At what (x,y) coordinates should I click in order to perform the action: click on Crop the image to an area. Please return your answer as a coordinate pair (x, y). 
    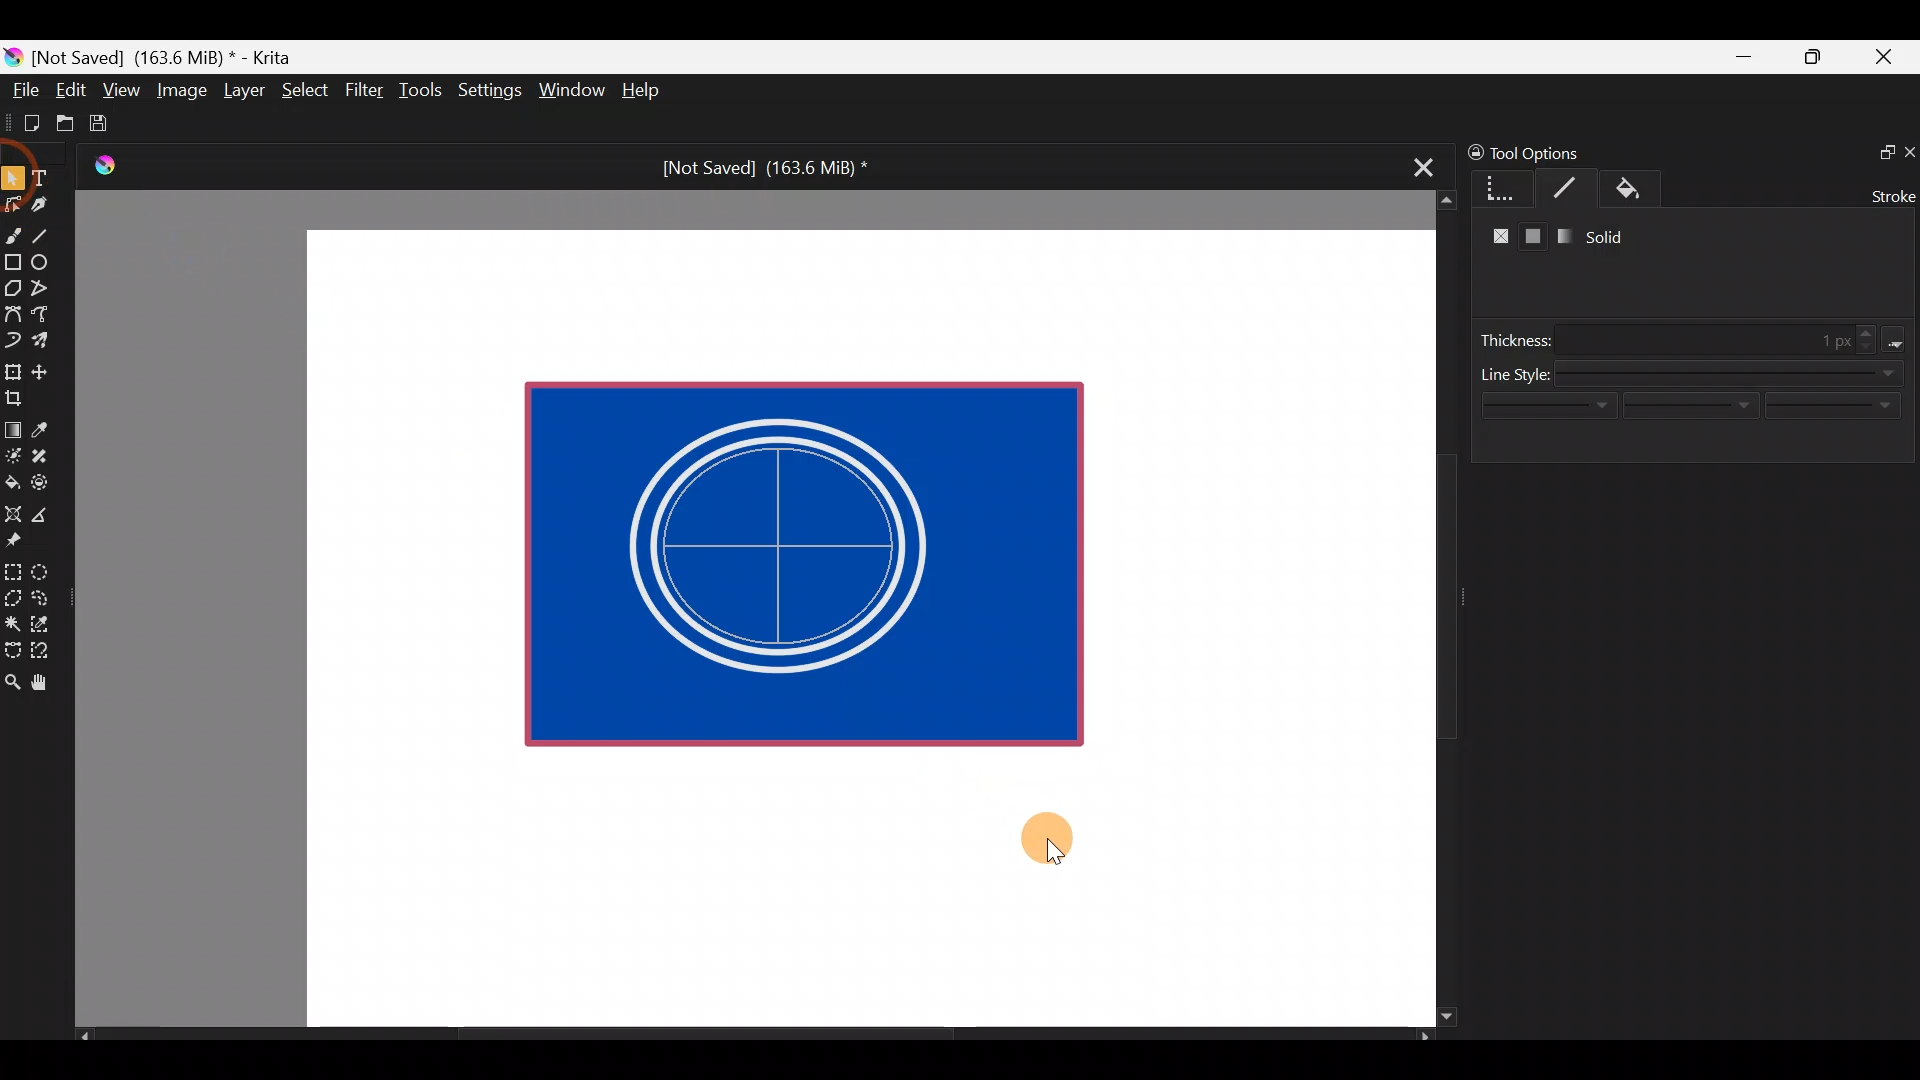
    Looking at the image, I should click on (20, 397).